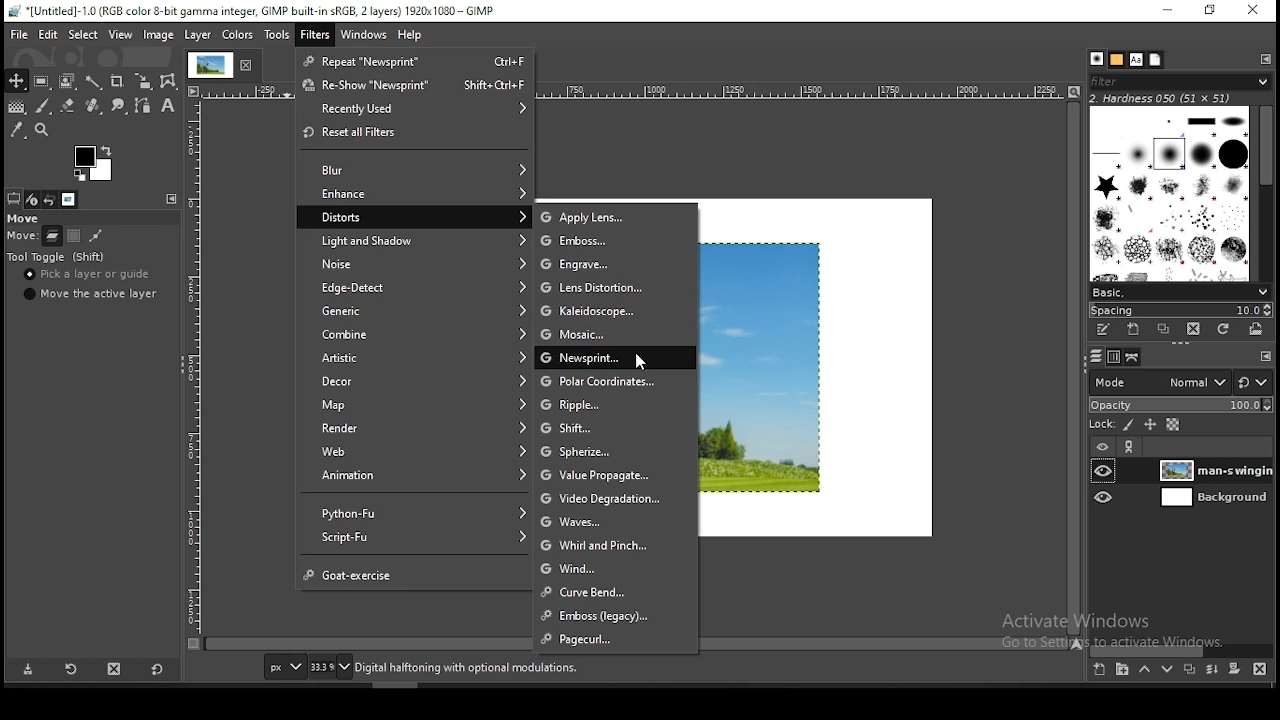 The height and width of the screenshot is (720, 1280). Describe the element at coordinates (1190, 668) in the screenshot. I see `duplicate layer` at that location.